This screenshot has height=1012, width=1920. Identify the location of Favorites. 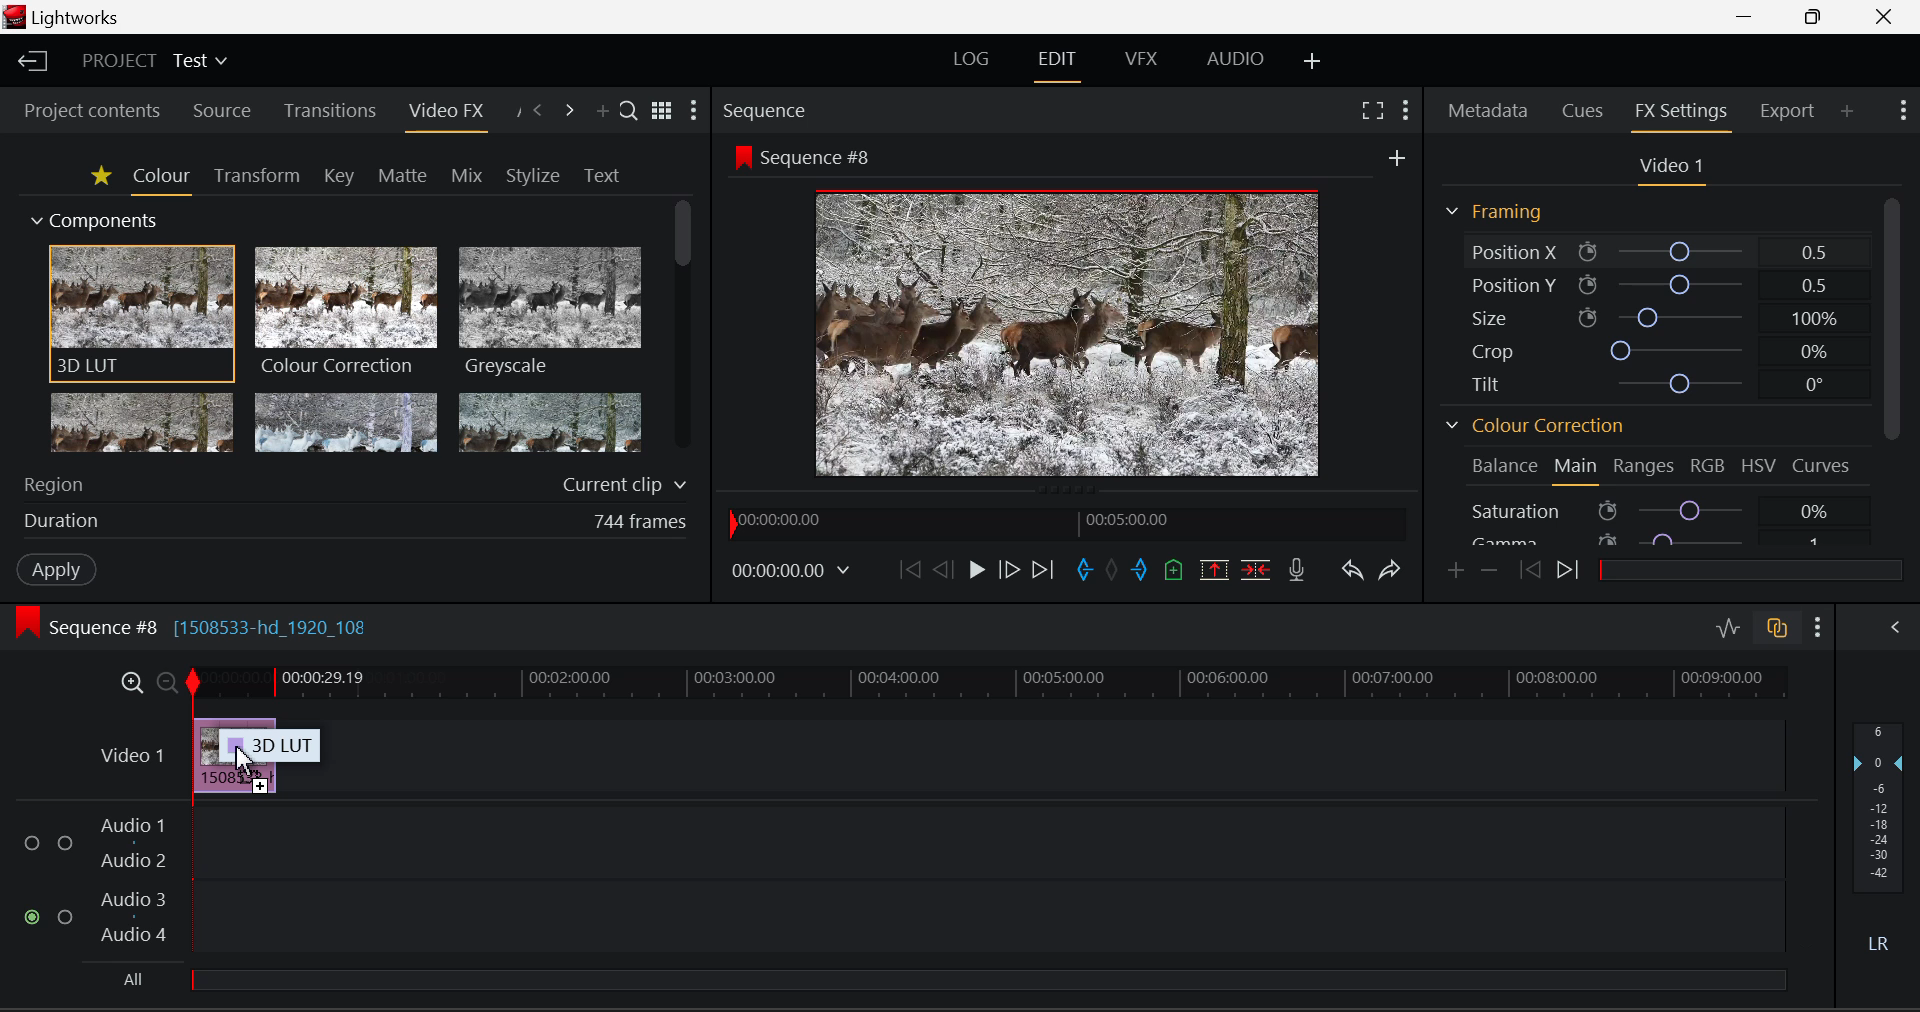
(101, 178).